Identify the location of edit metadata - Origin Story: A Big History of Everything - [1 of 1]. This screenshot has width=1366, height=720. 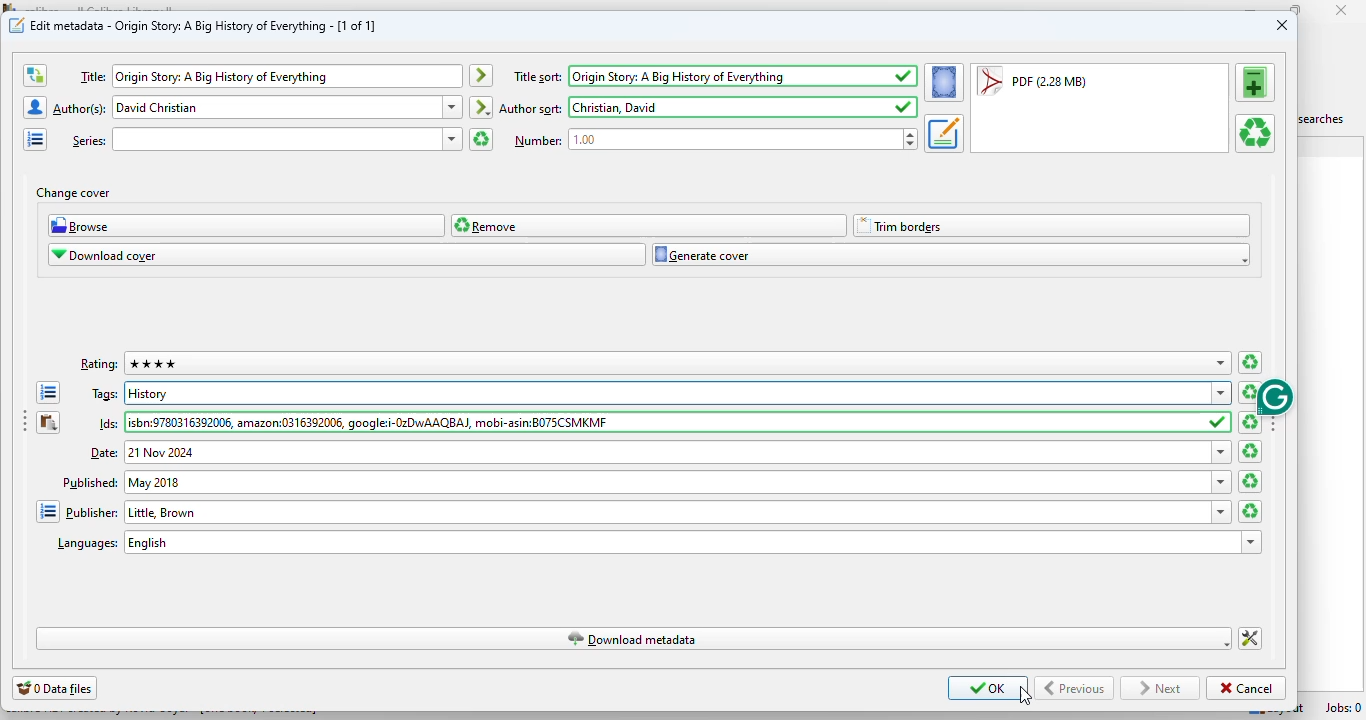
(204, 25).